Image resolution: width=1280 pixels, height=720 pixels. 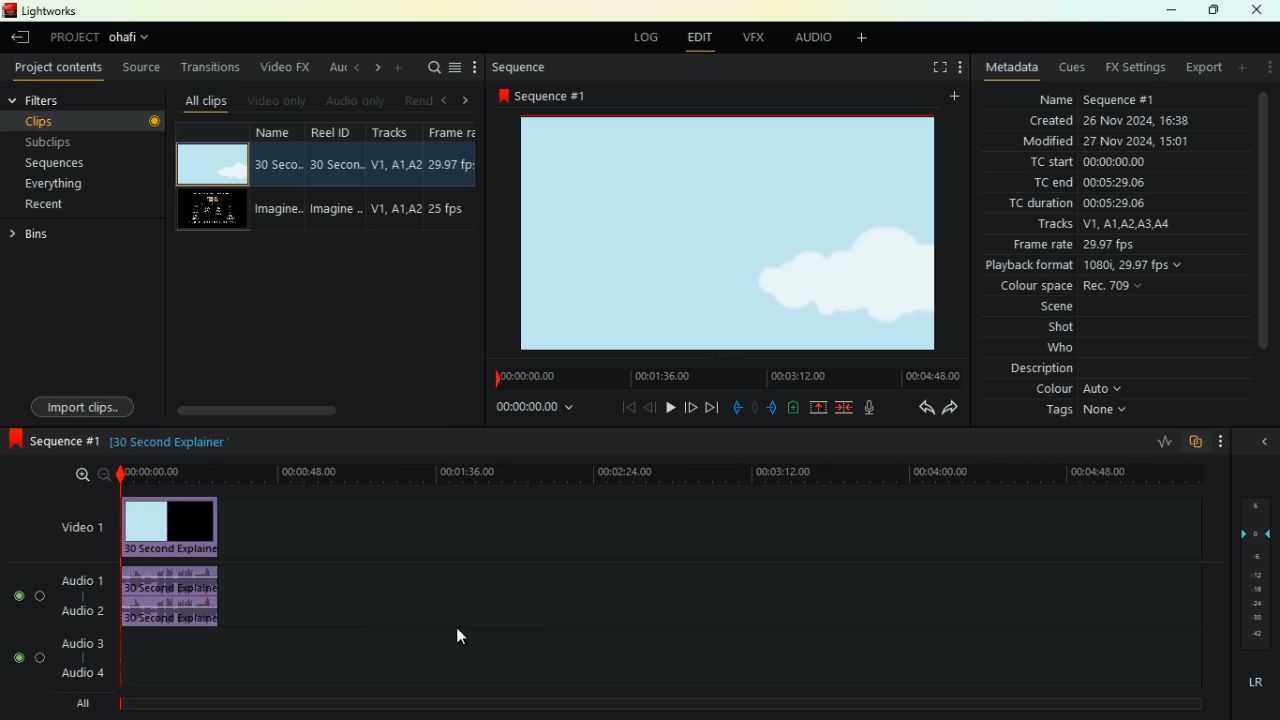 I want to click on time, so click(x=531, y=411).